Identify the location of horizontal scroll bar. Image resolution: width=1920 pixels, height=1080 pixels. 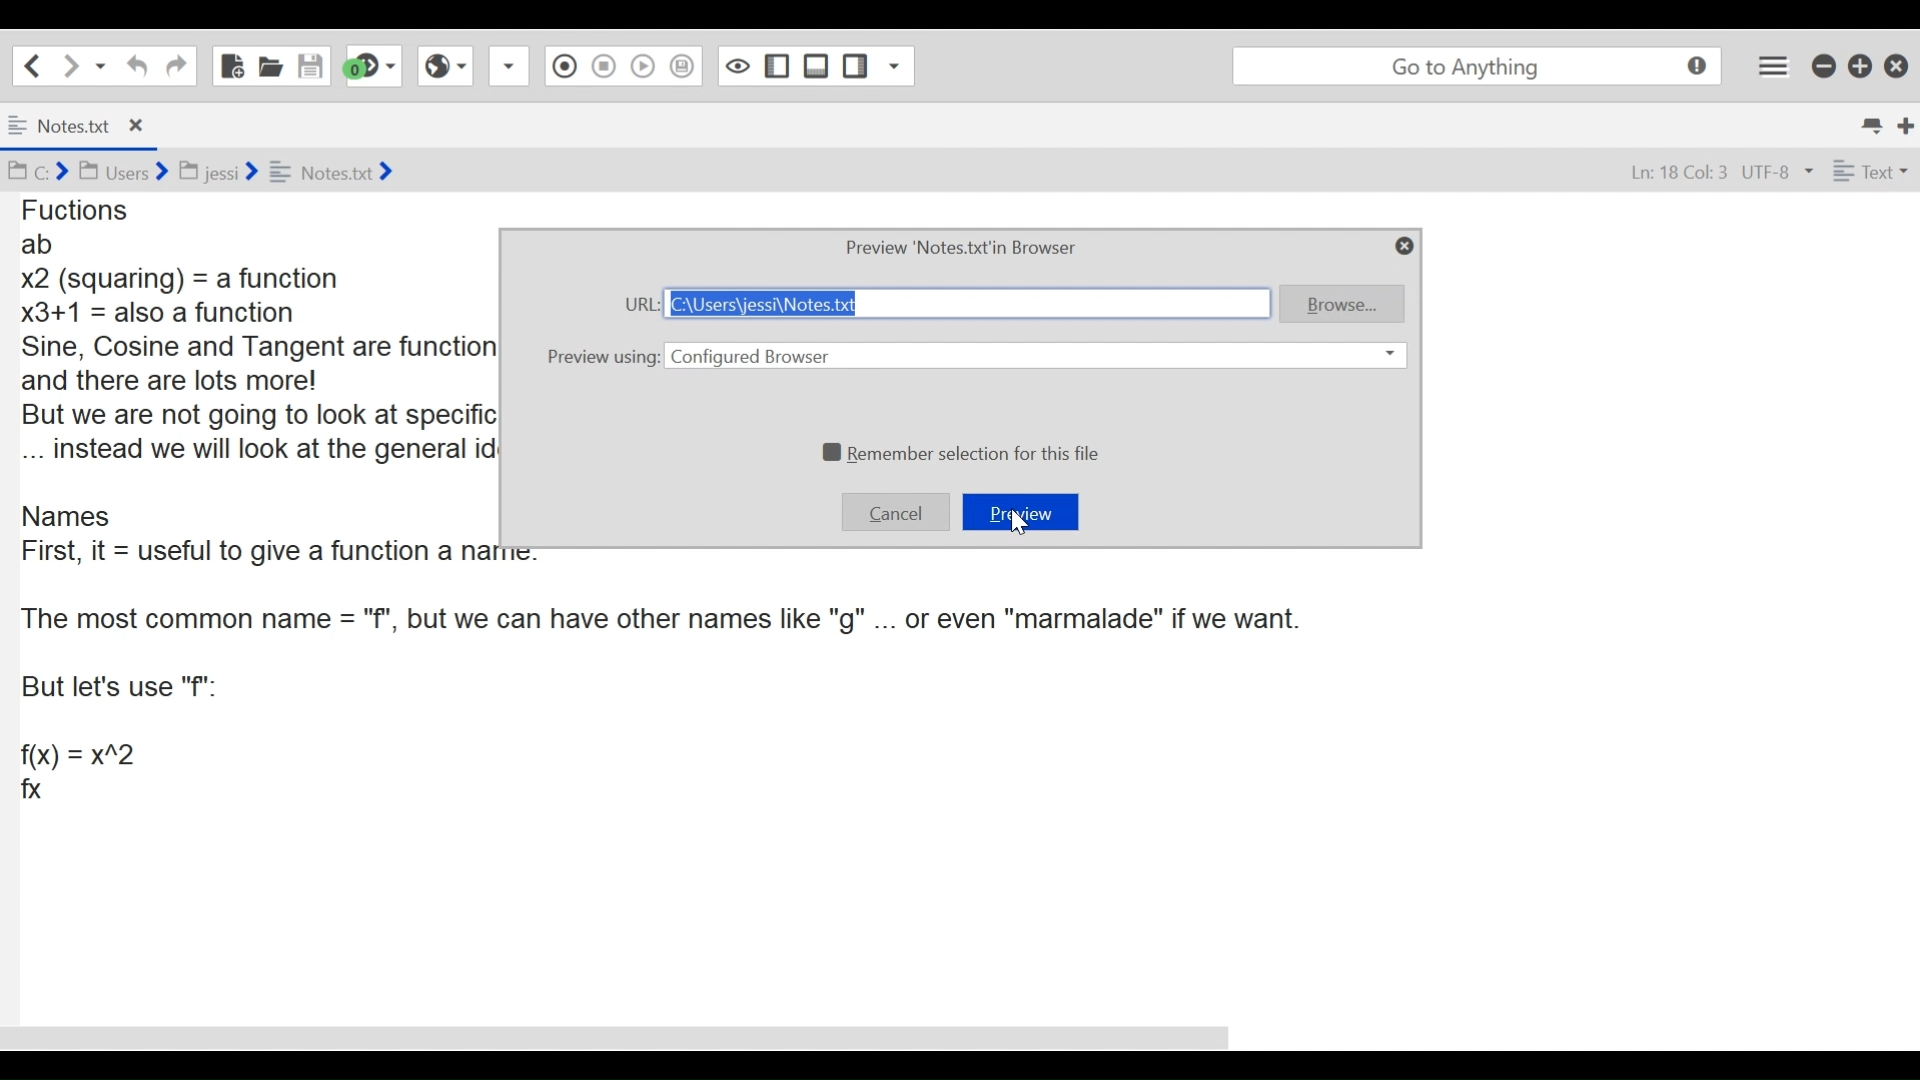
(627, 1038).